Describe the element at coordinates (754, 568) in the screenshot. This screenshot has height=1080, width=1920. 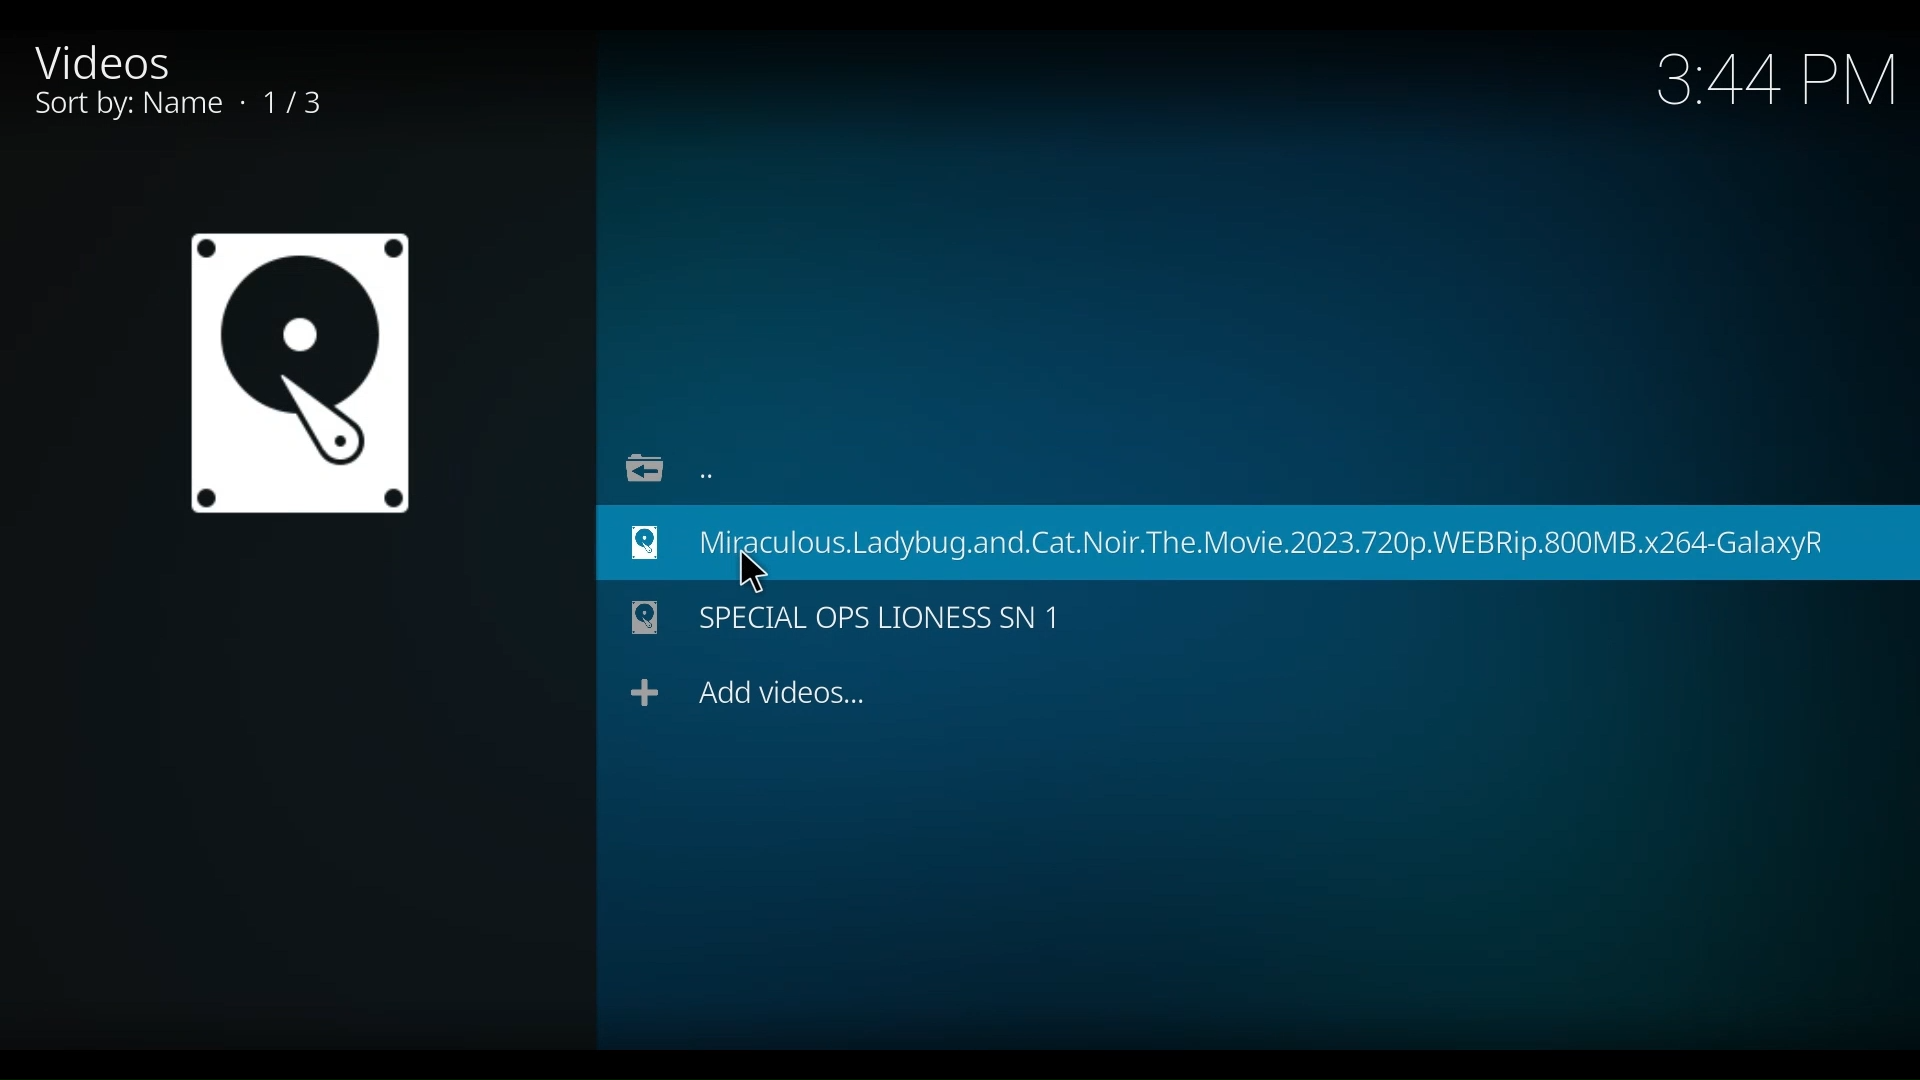
I see `Cursor` at that location.